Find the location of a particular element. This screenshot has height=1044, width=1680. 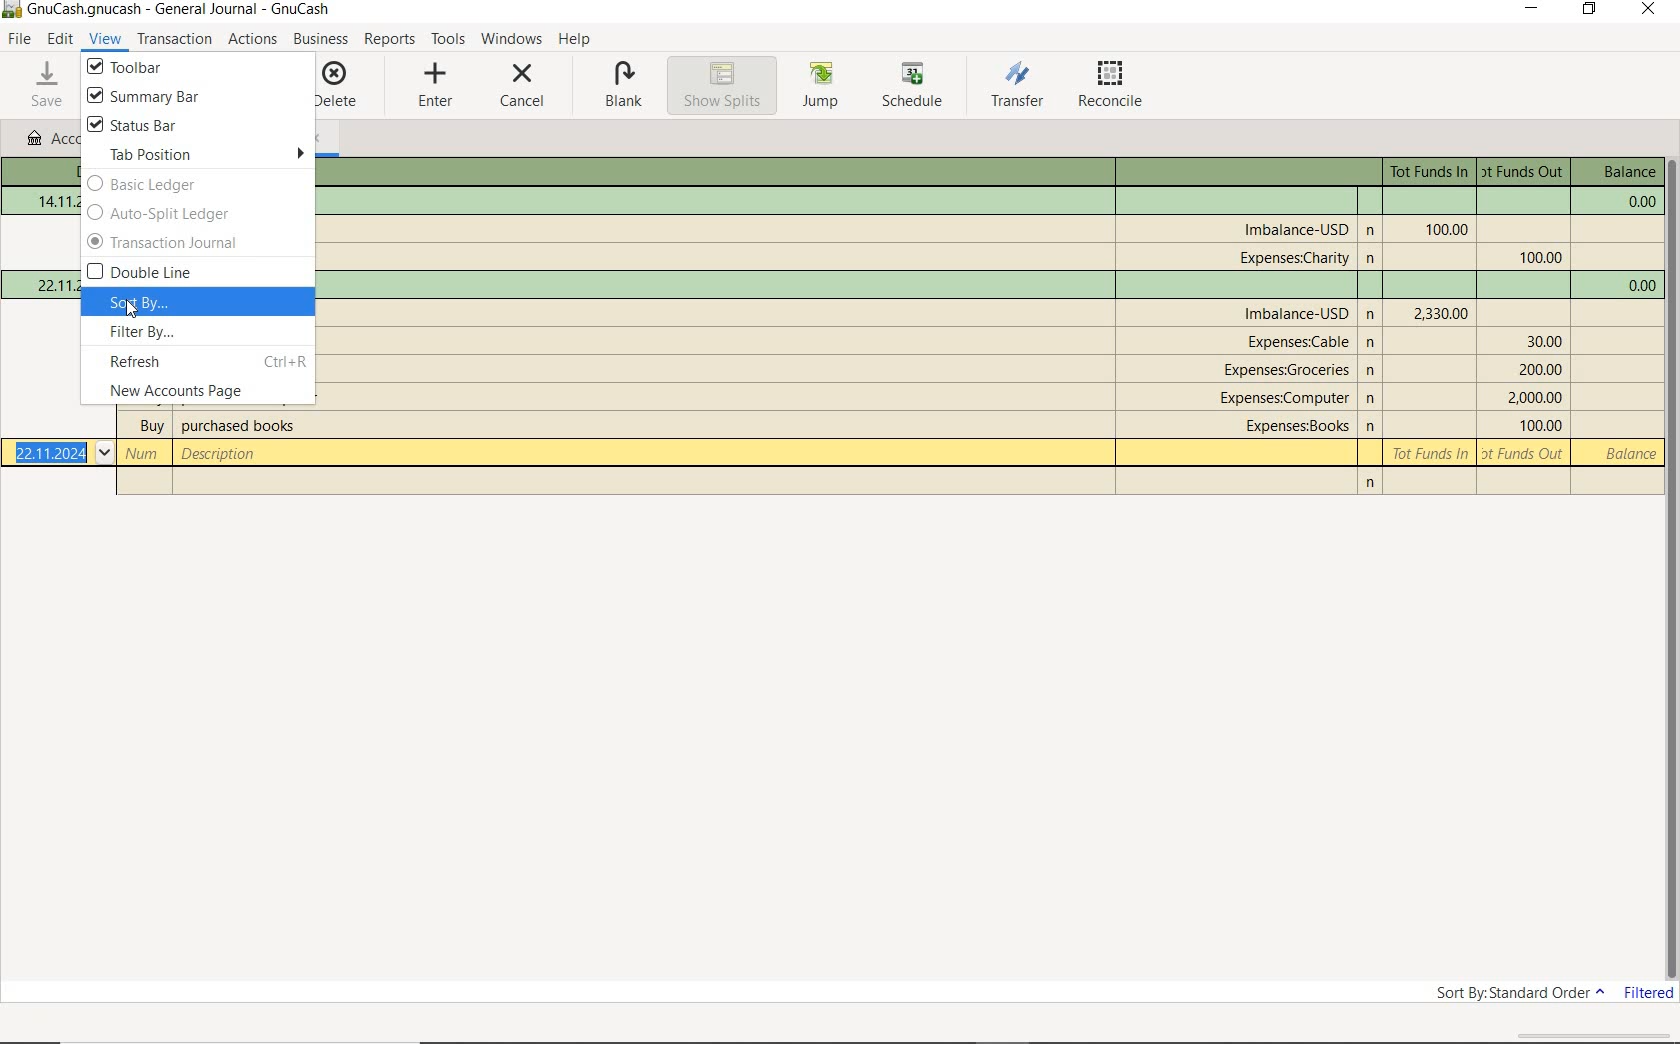

BUSINESS is located at coordinates (321, 40).